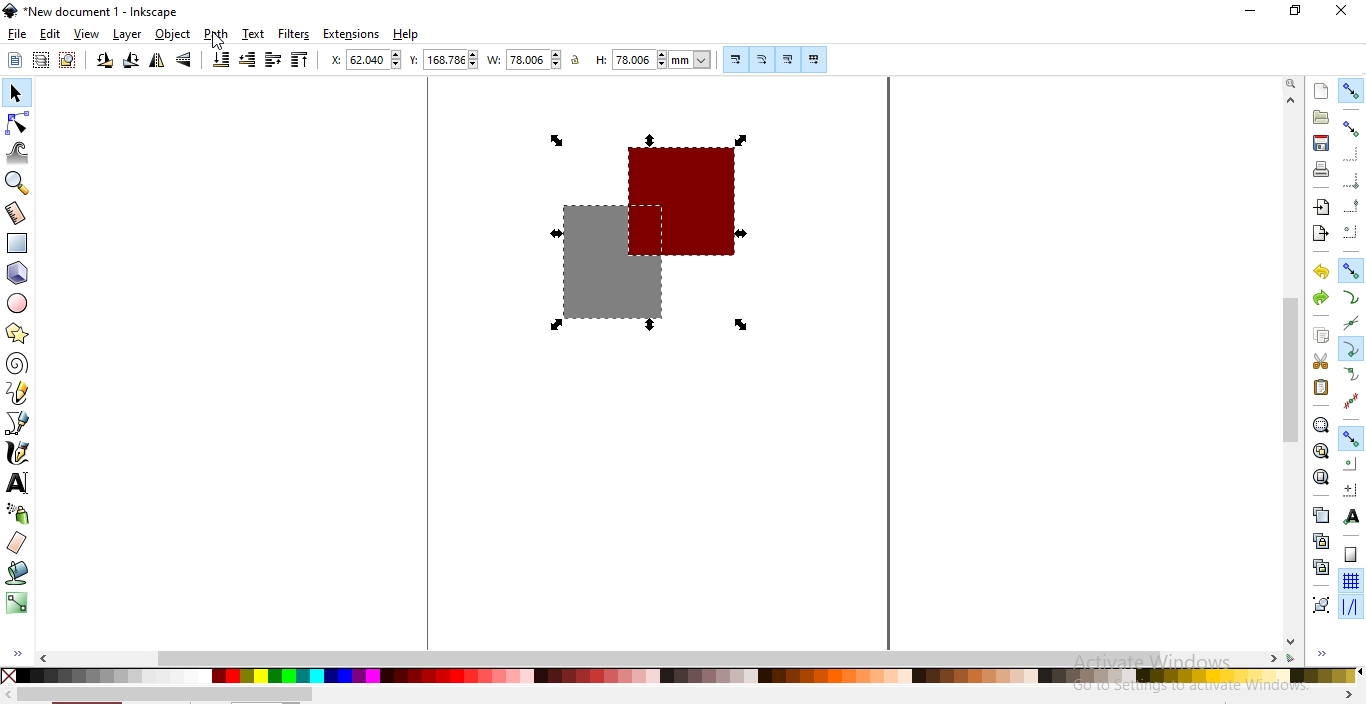 The width and height of the screenshot is (1366, 704). I want to click on shape image, so click(645, 233).